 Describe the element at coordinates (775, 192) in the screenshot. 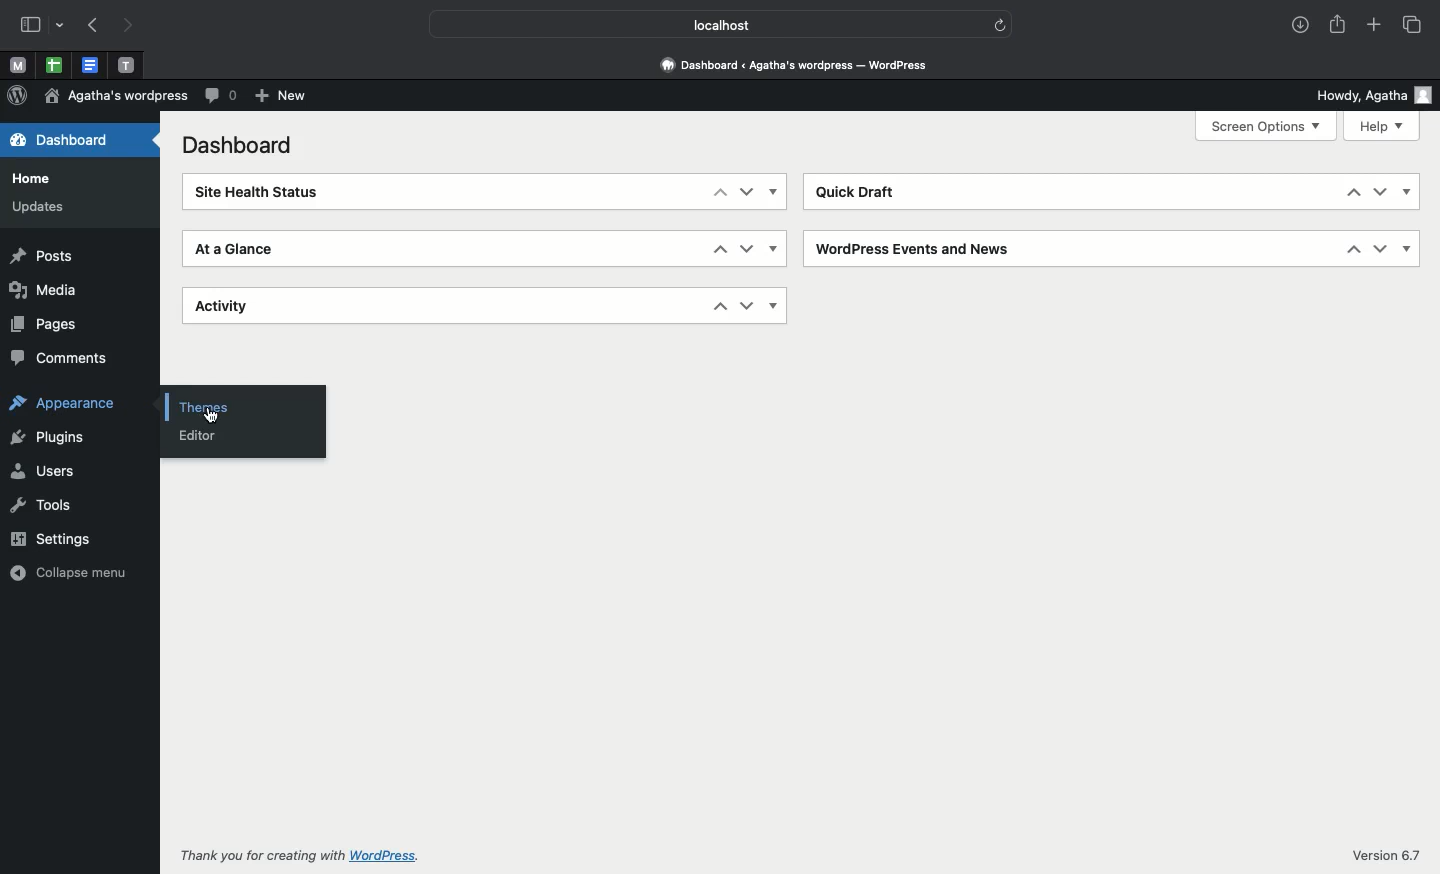

I see `Show` at that location.